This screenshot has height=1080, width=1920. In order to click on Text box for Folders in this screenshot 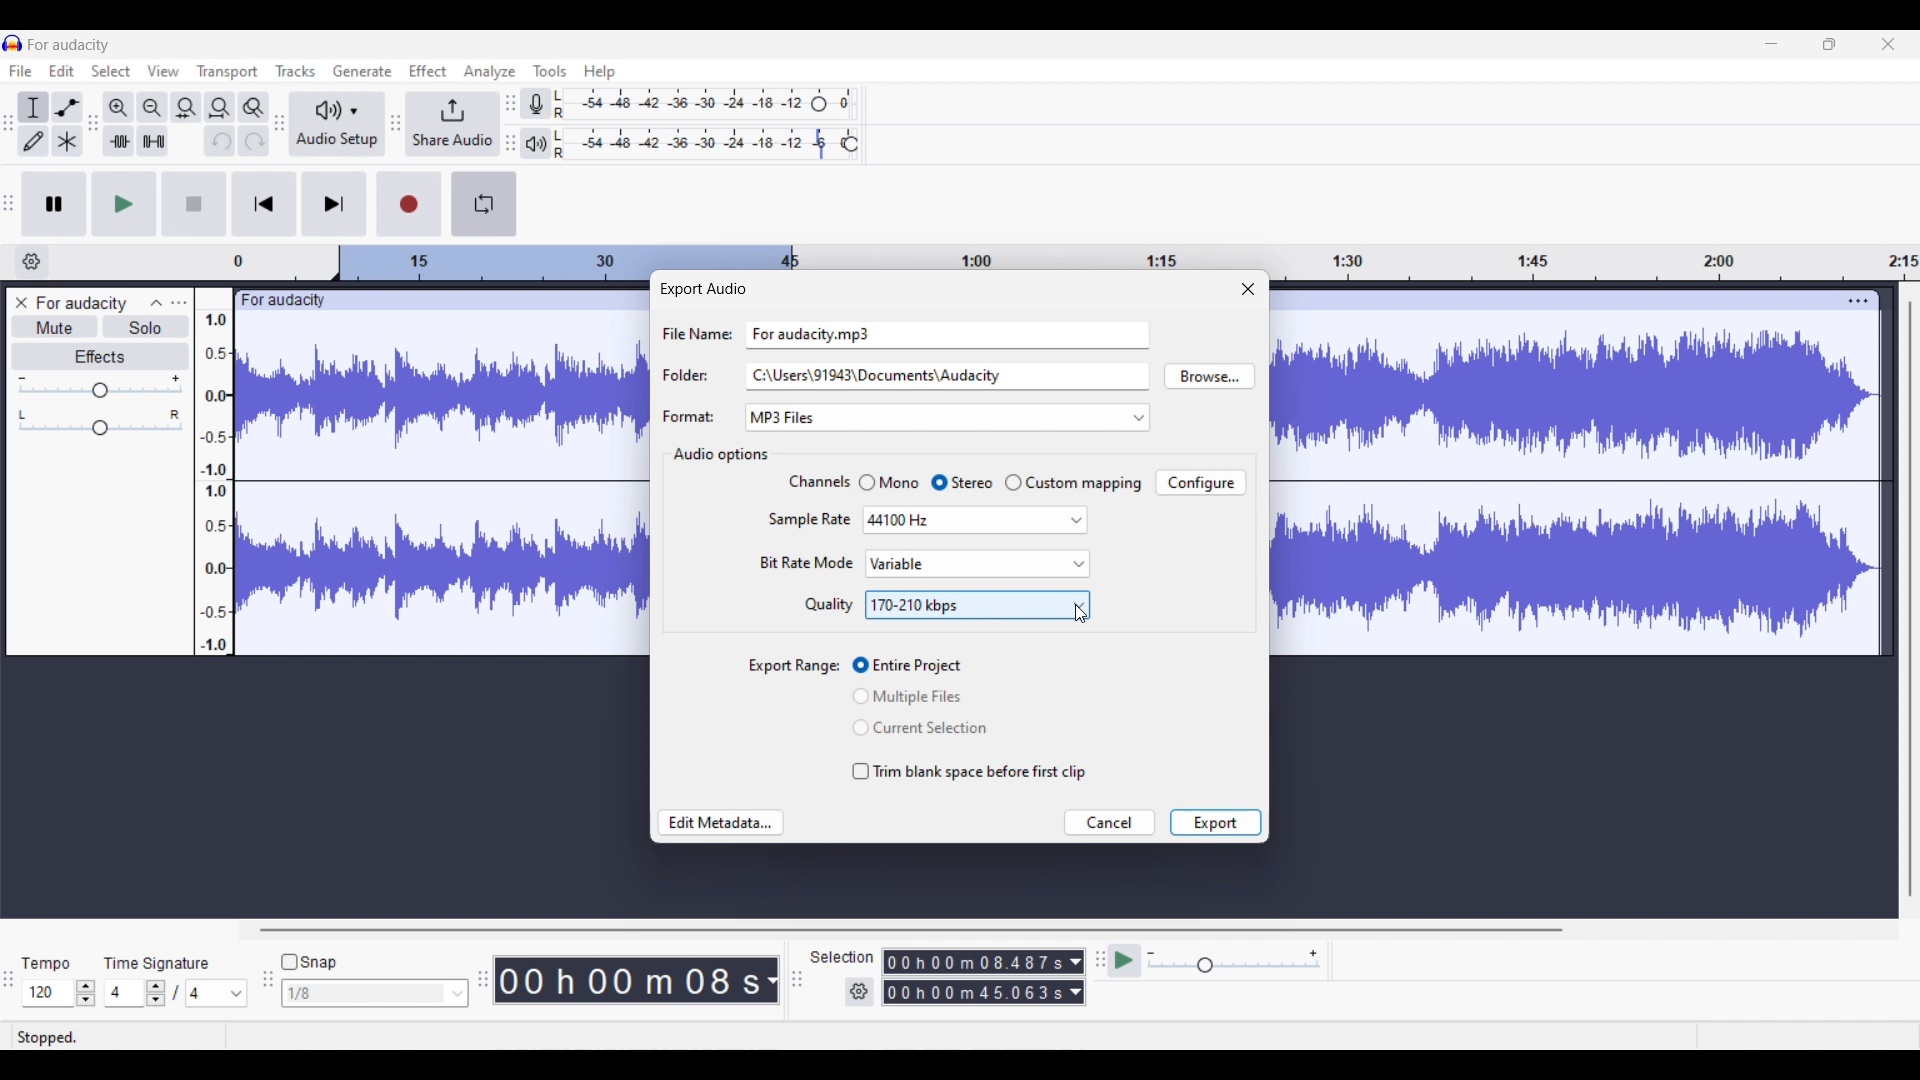, I will do `click(946, 375)`.